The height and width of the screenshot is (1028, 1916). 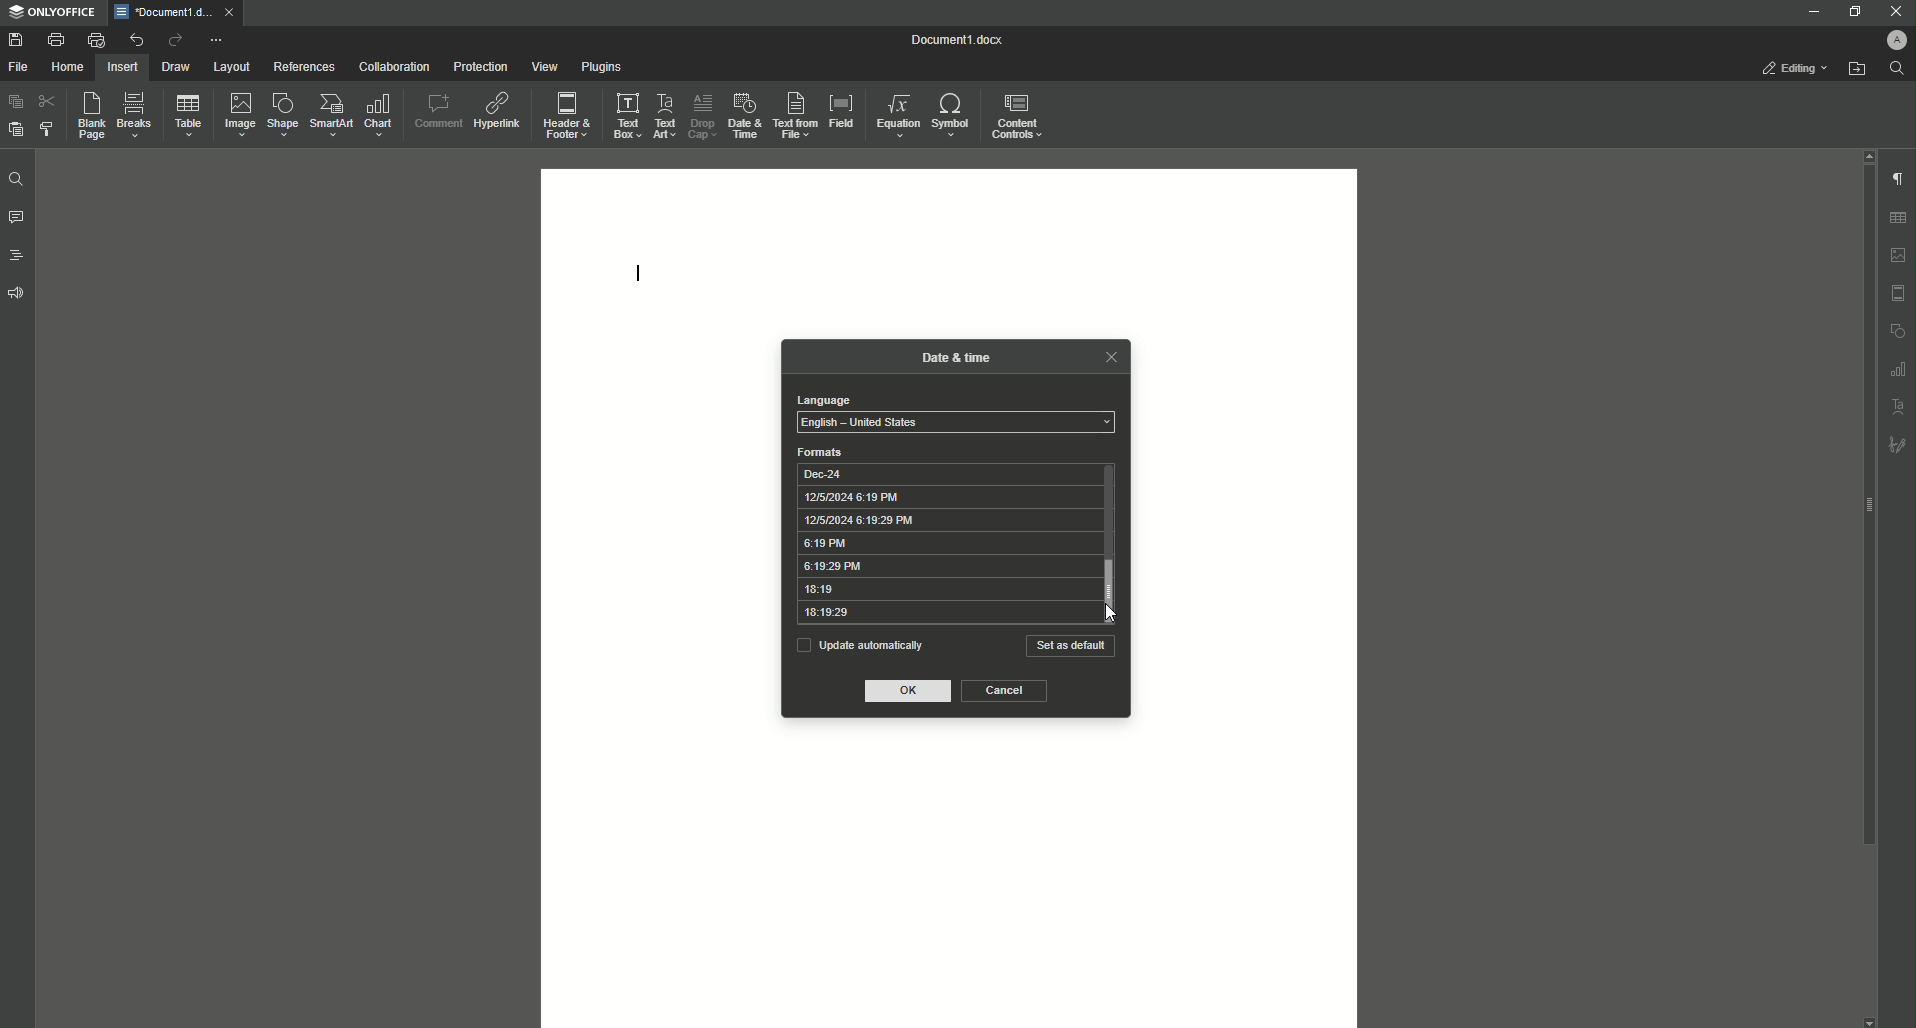 What do you see at coordinates (1897, 218) in the screenshot?
I see `table settings` at bounding box center [1897, 218].